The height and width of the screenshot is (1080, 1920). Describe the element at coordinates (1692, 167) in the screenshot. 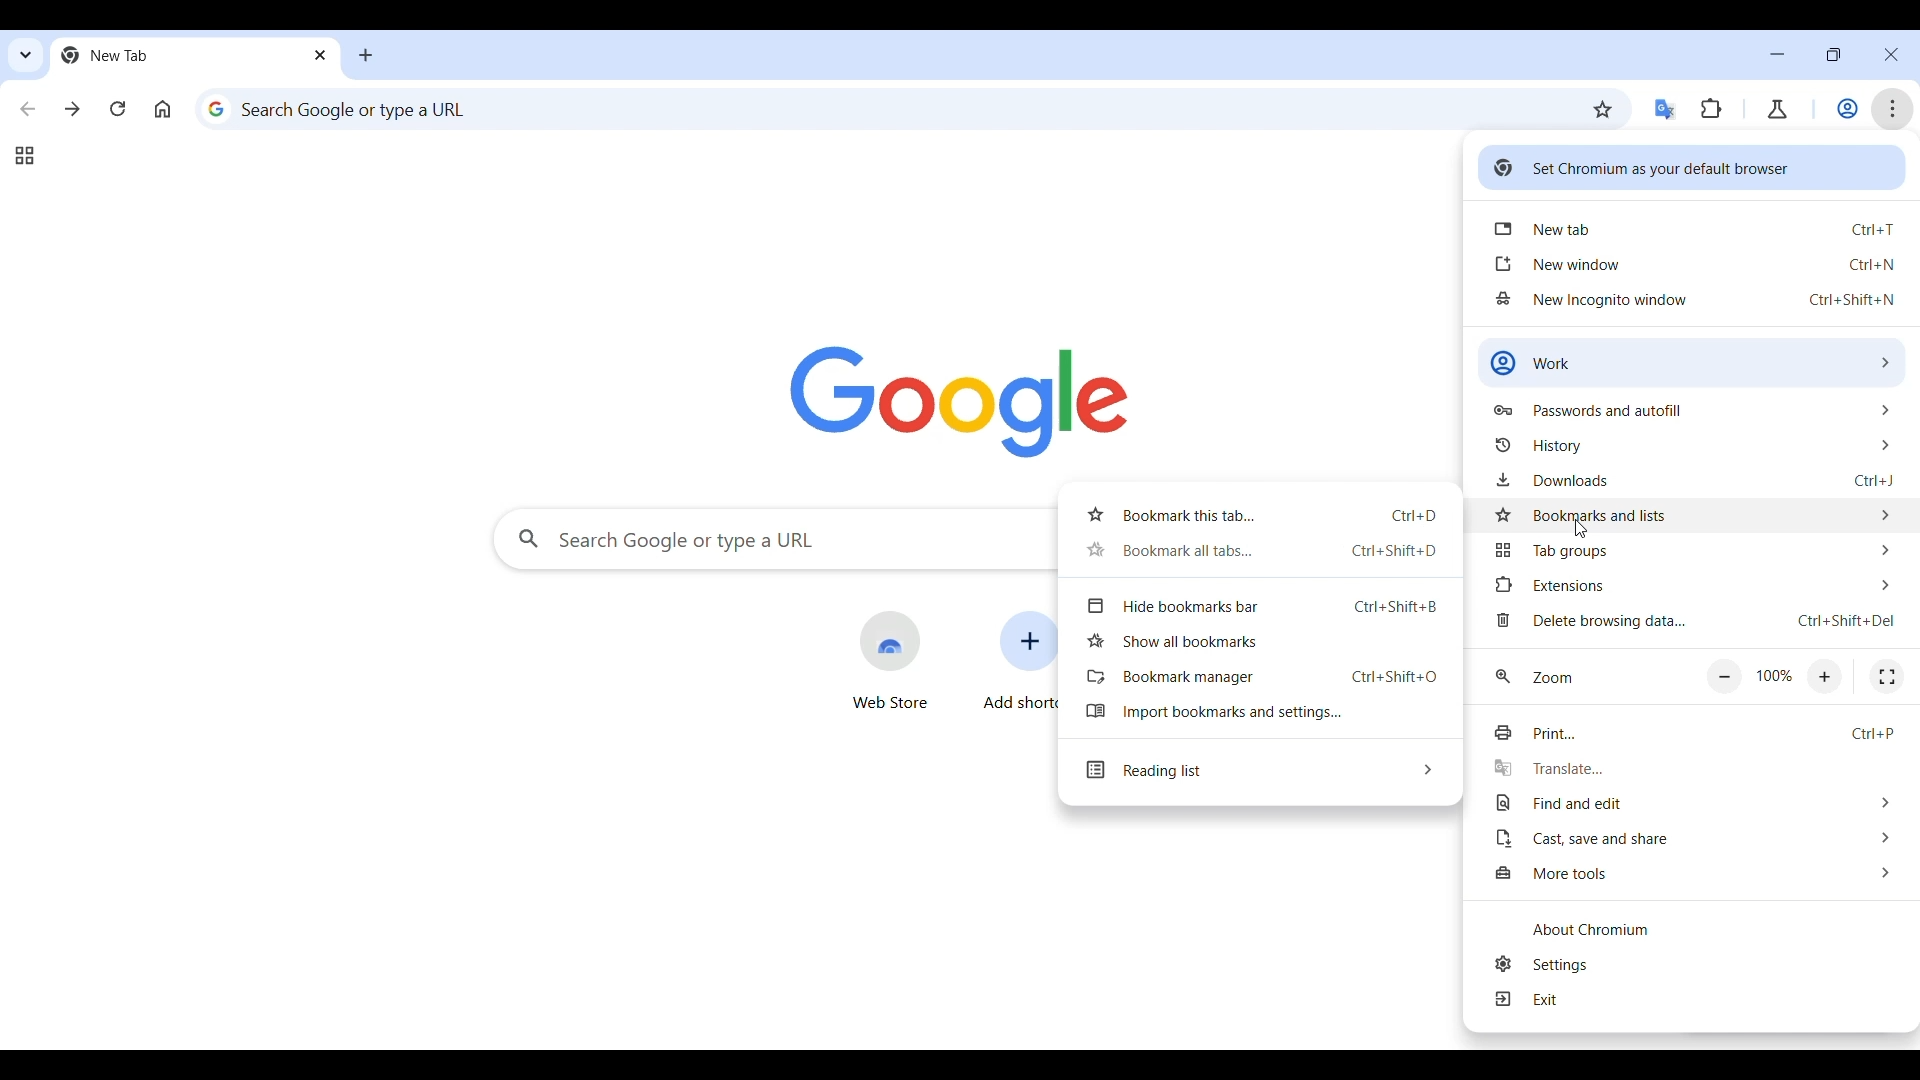

I see `Set Chromium as your default browser` at that location.